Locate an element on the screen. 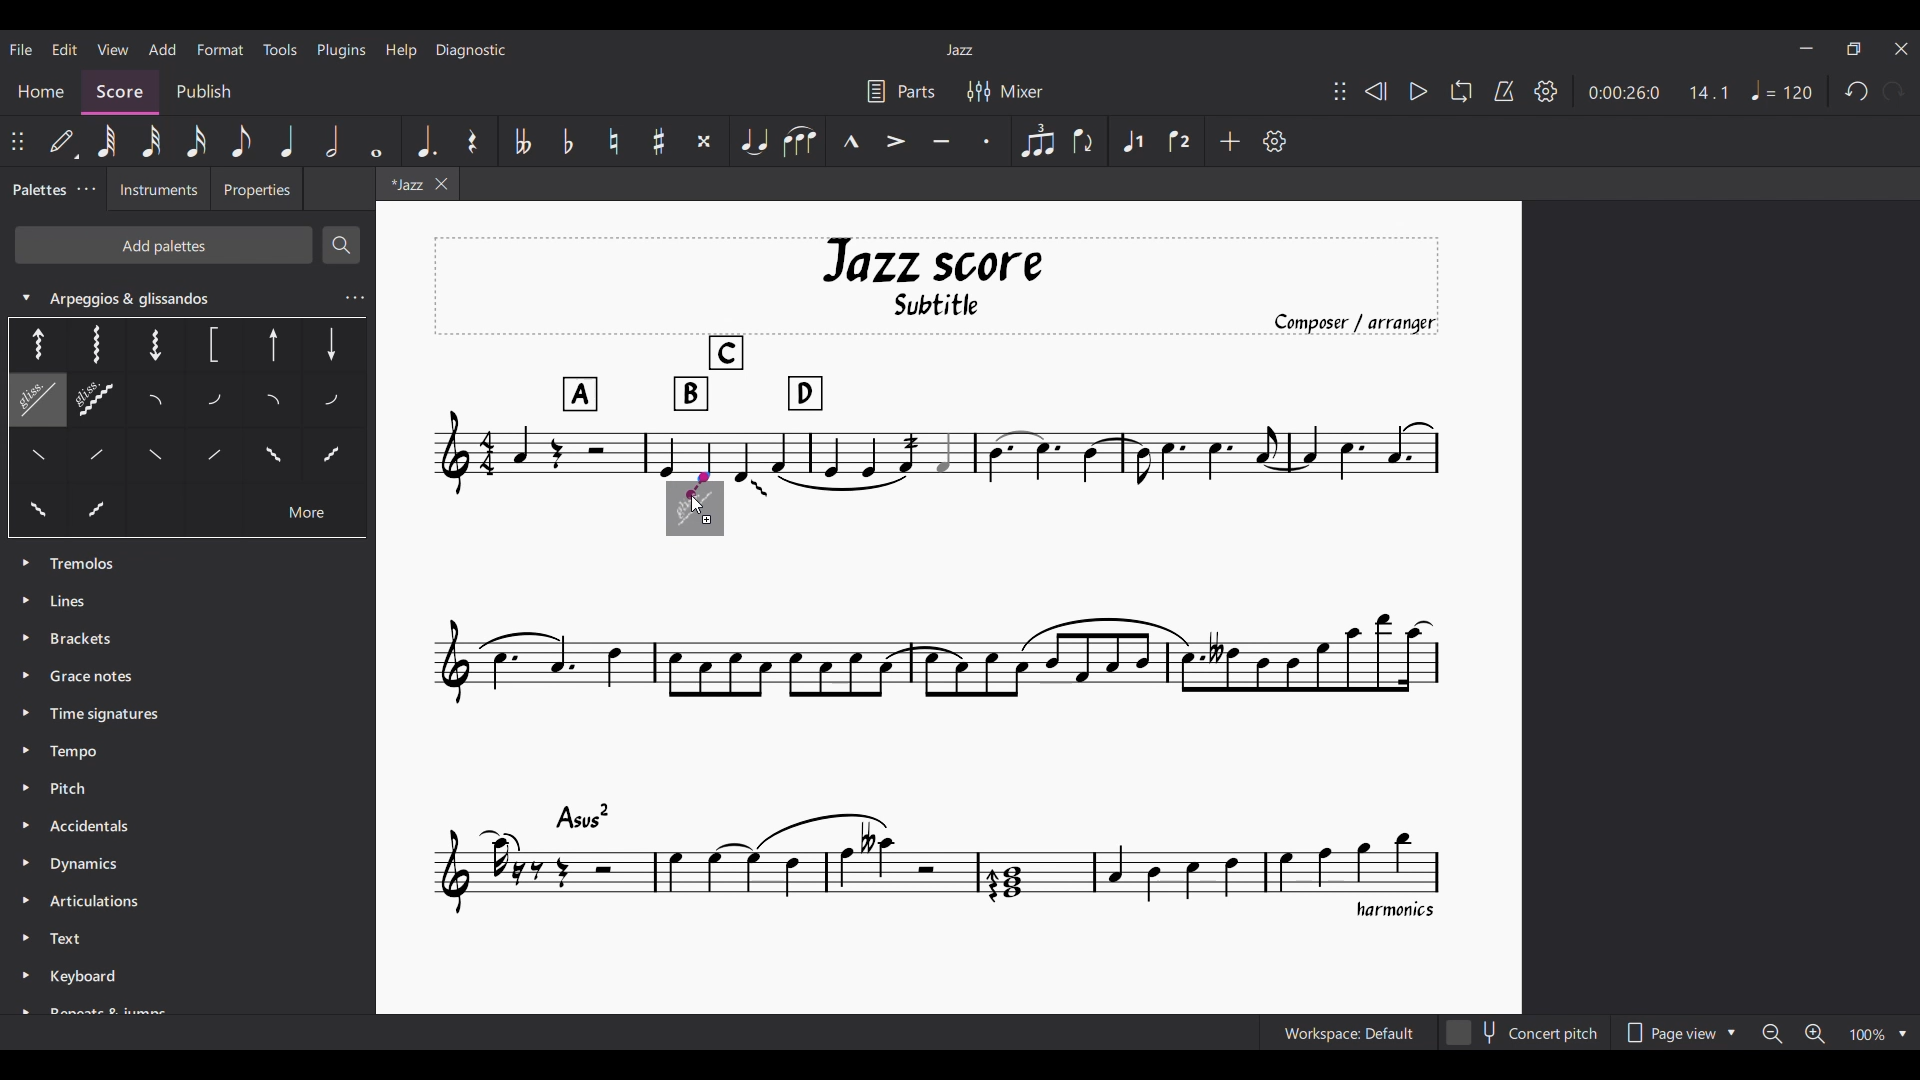  Text is located at coordinates (72, 940).